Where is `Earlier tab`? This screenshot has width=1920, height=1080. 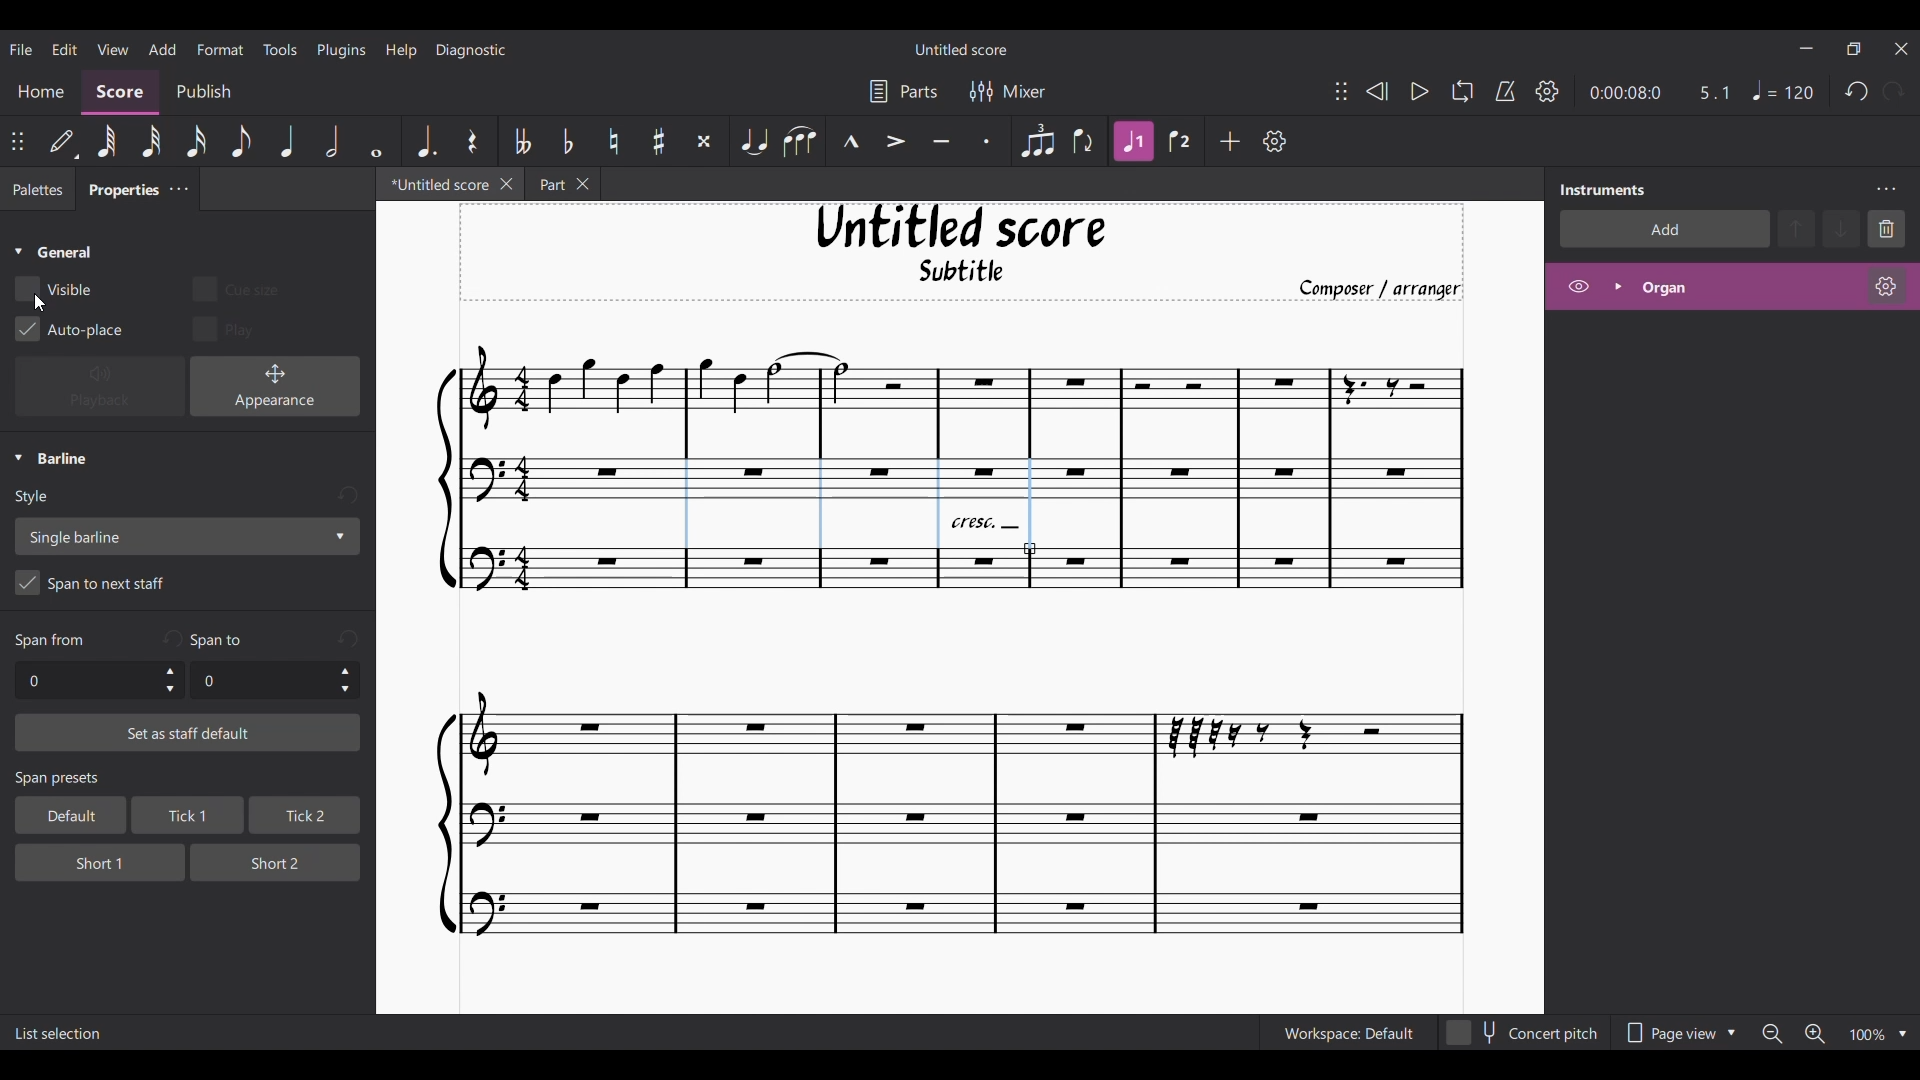
Earlier tab is located at coordinates (563, 186).